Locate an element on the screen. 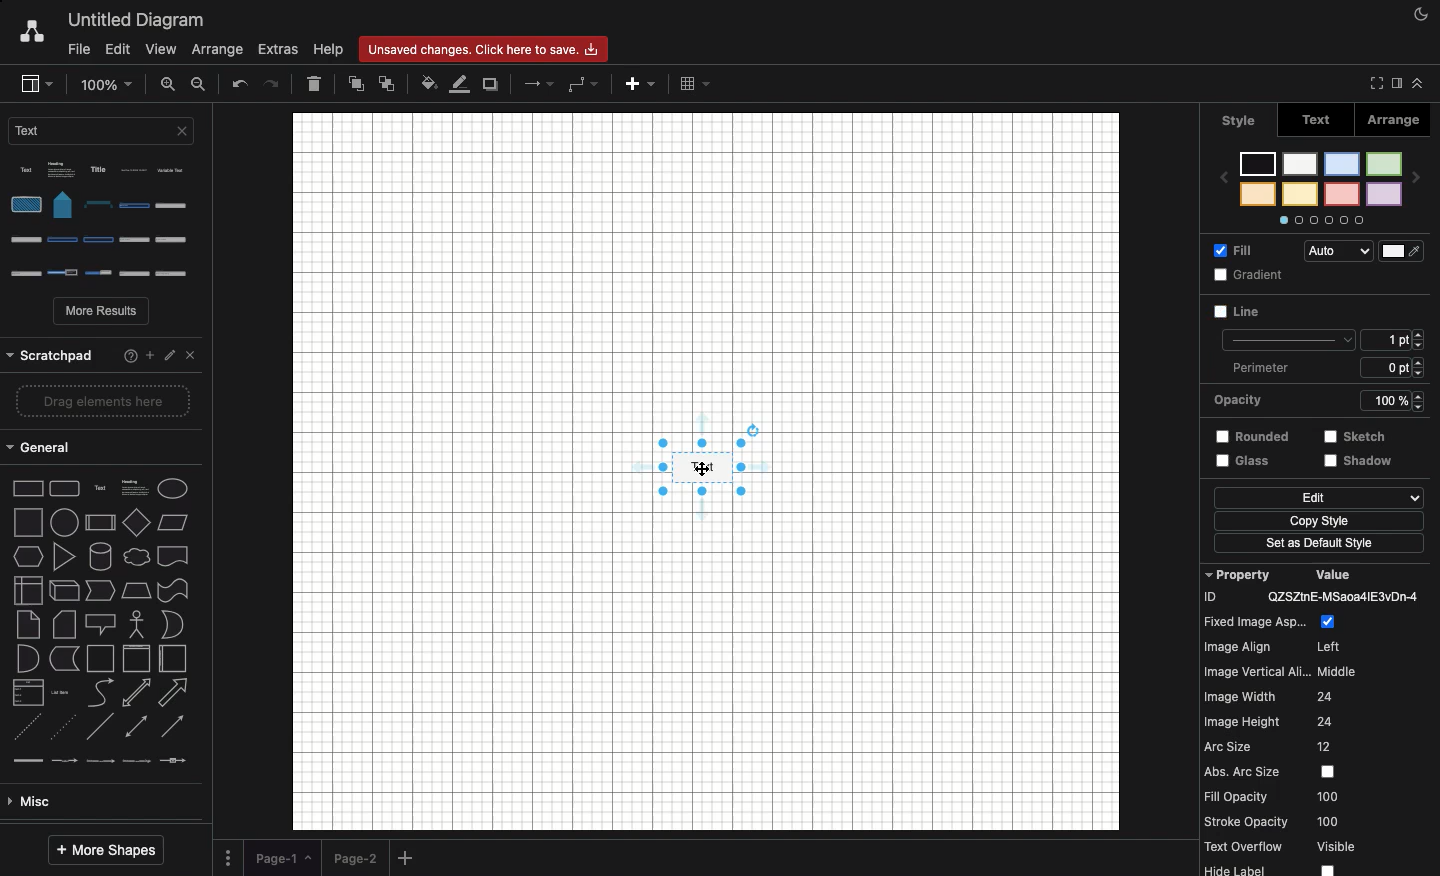 The height and width of the screenshot is (876, 1440). Perimeter is located at coordinates (1323, 339).